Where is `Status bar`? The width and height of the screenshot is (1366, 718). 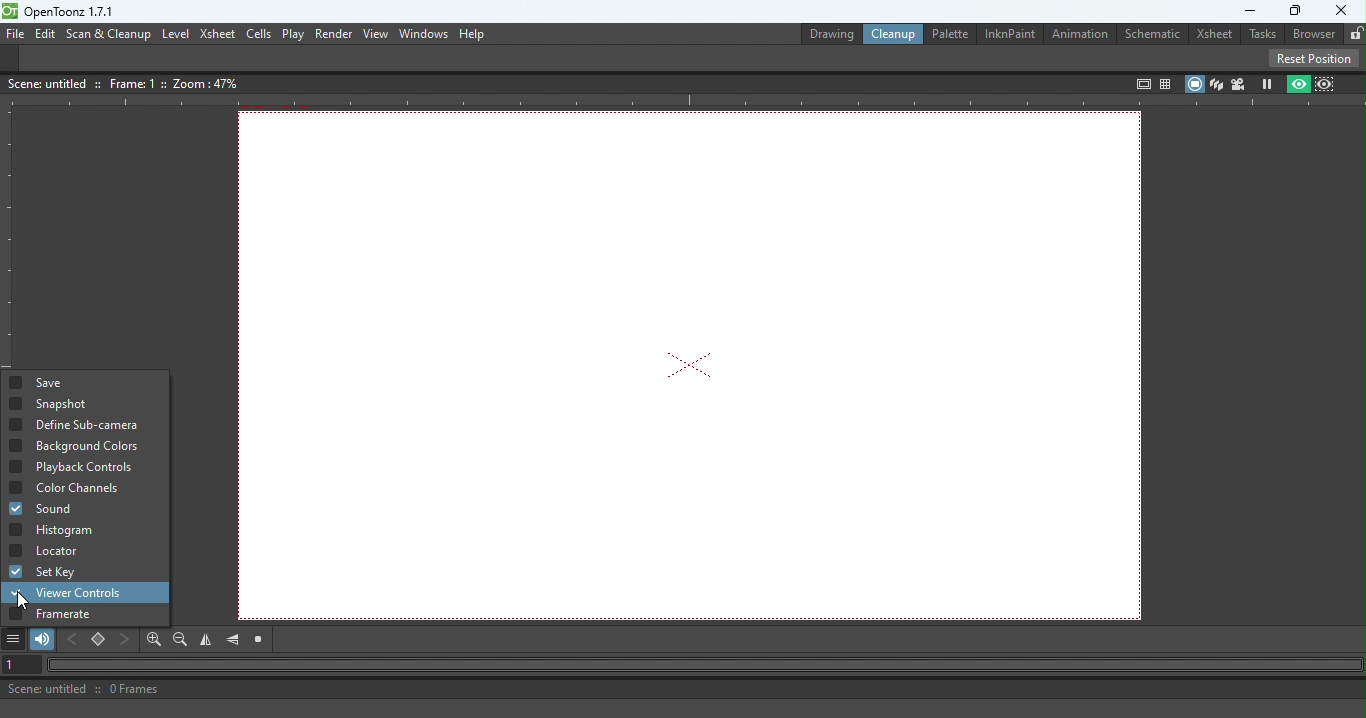
Status bar is located at coordinates (506, 689).